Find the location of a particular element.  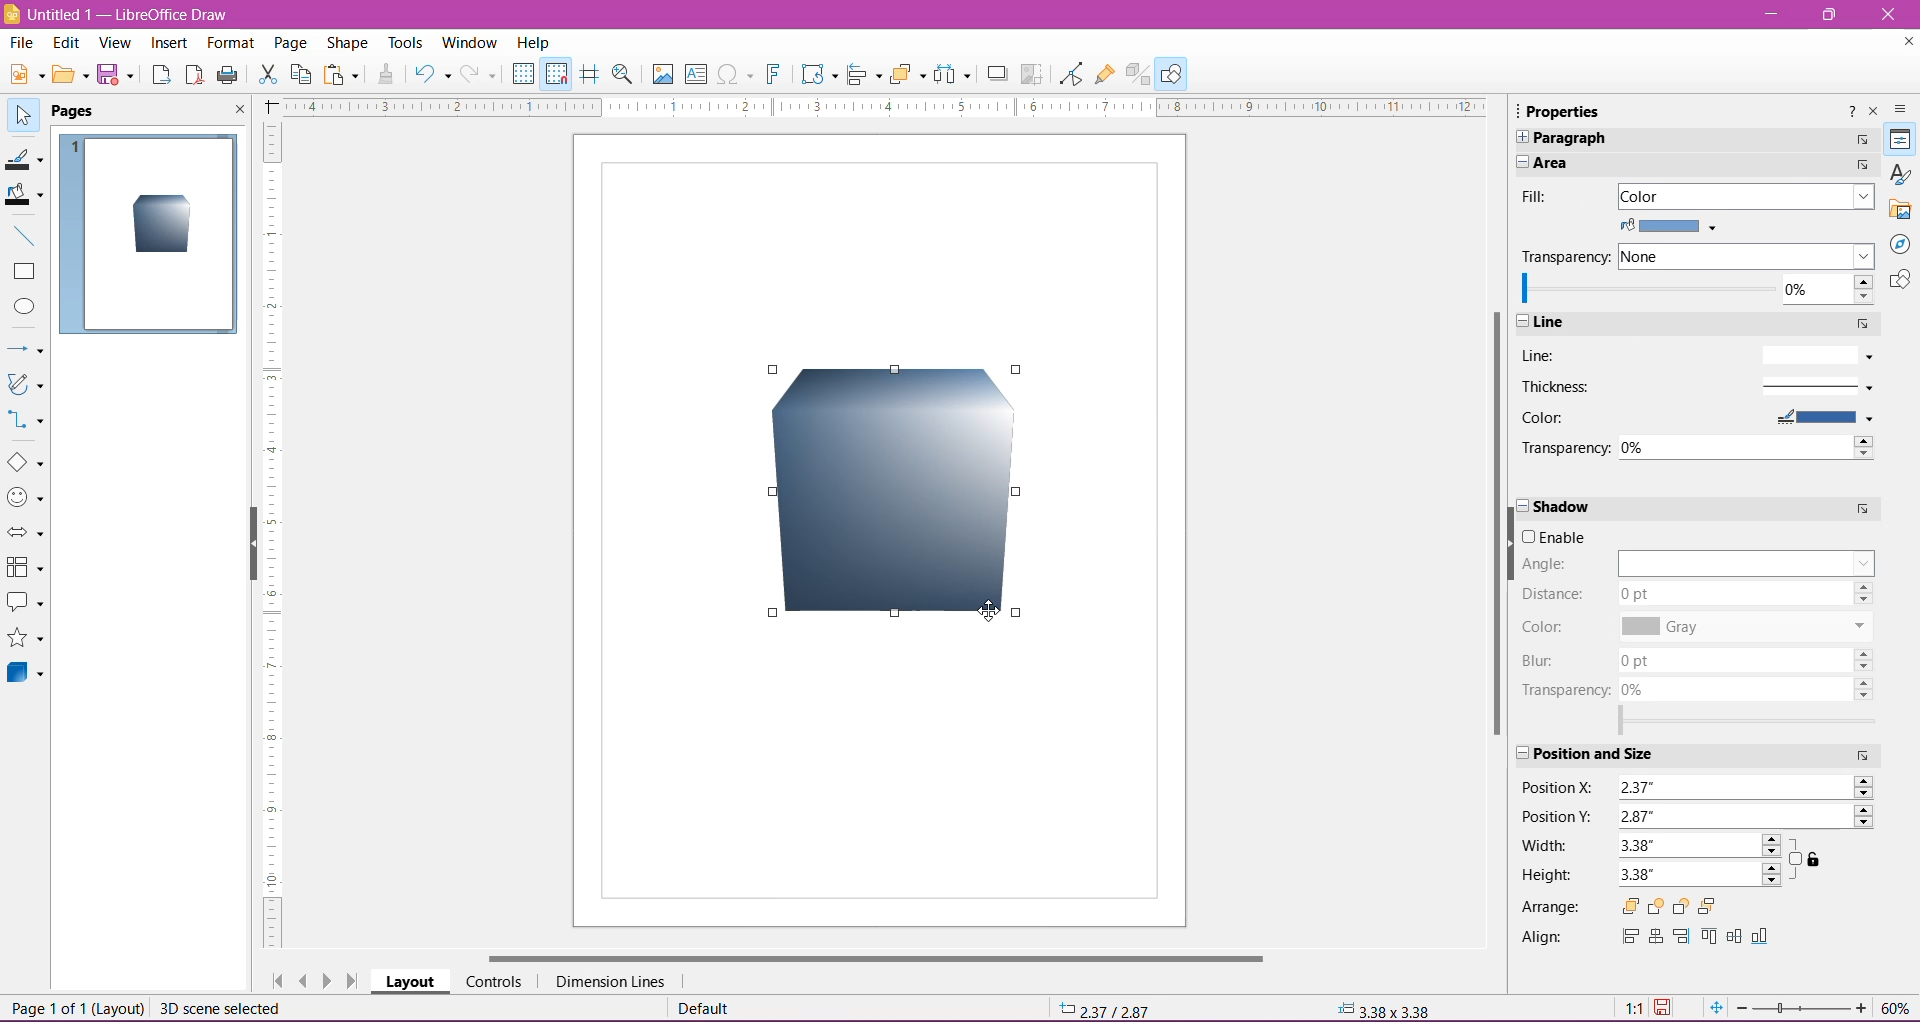

Shadow is located at coordinates (1670, 508).